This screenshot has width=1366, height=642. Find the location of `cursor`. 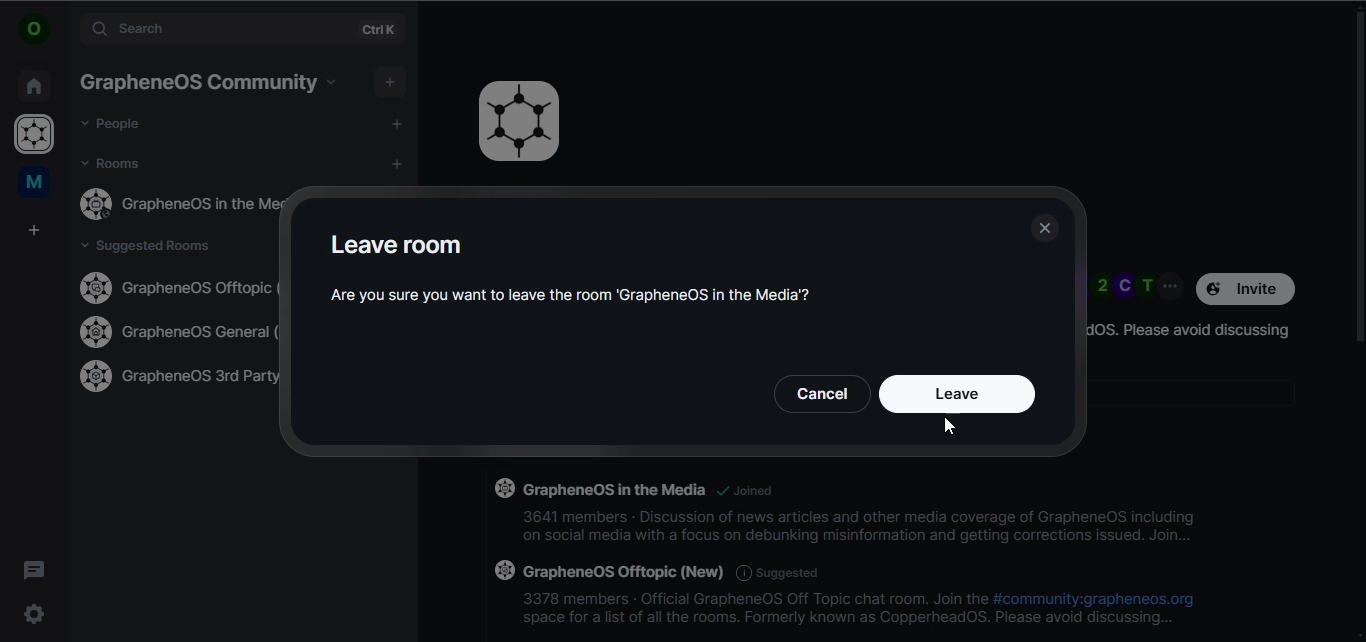

cursor is located at coordinates (950, 426).